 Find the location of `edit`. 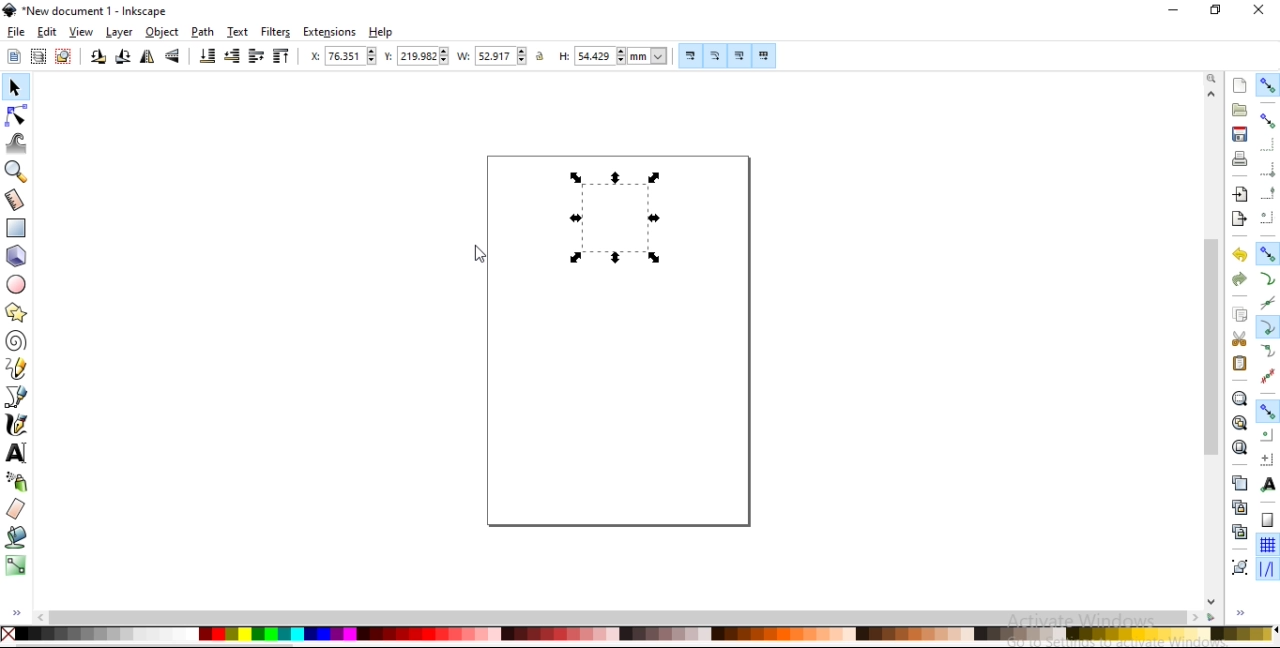

edit is located at coordinates (47, 32).